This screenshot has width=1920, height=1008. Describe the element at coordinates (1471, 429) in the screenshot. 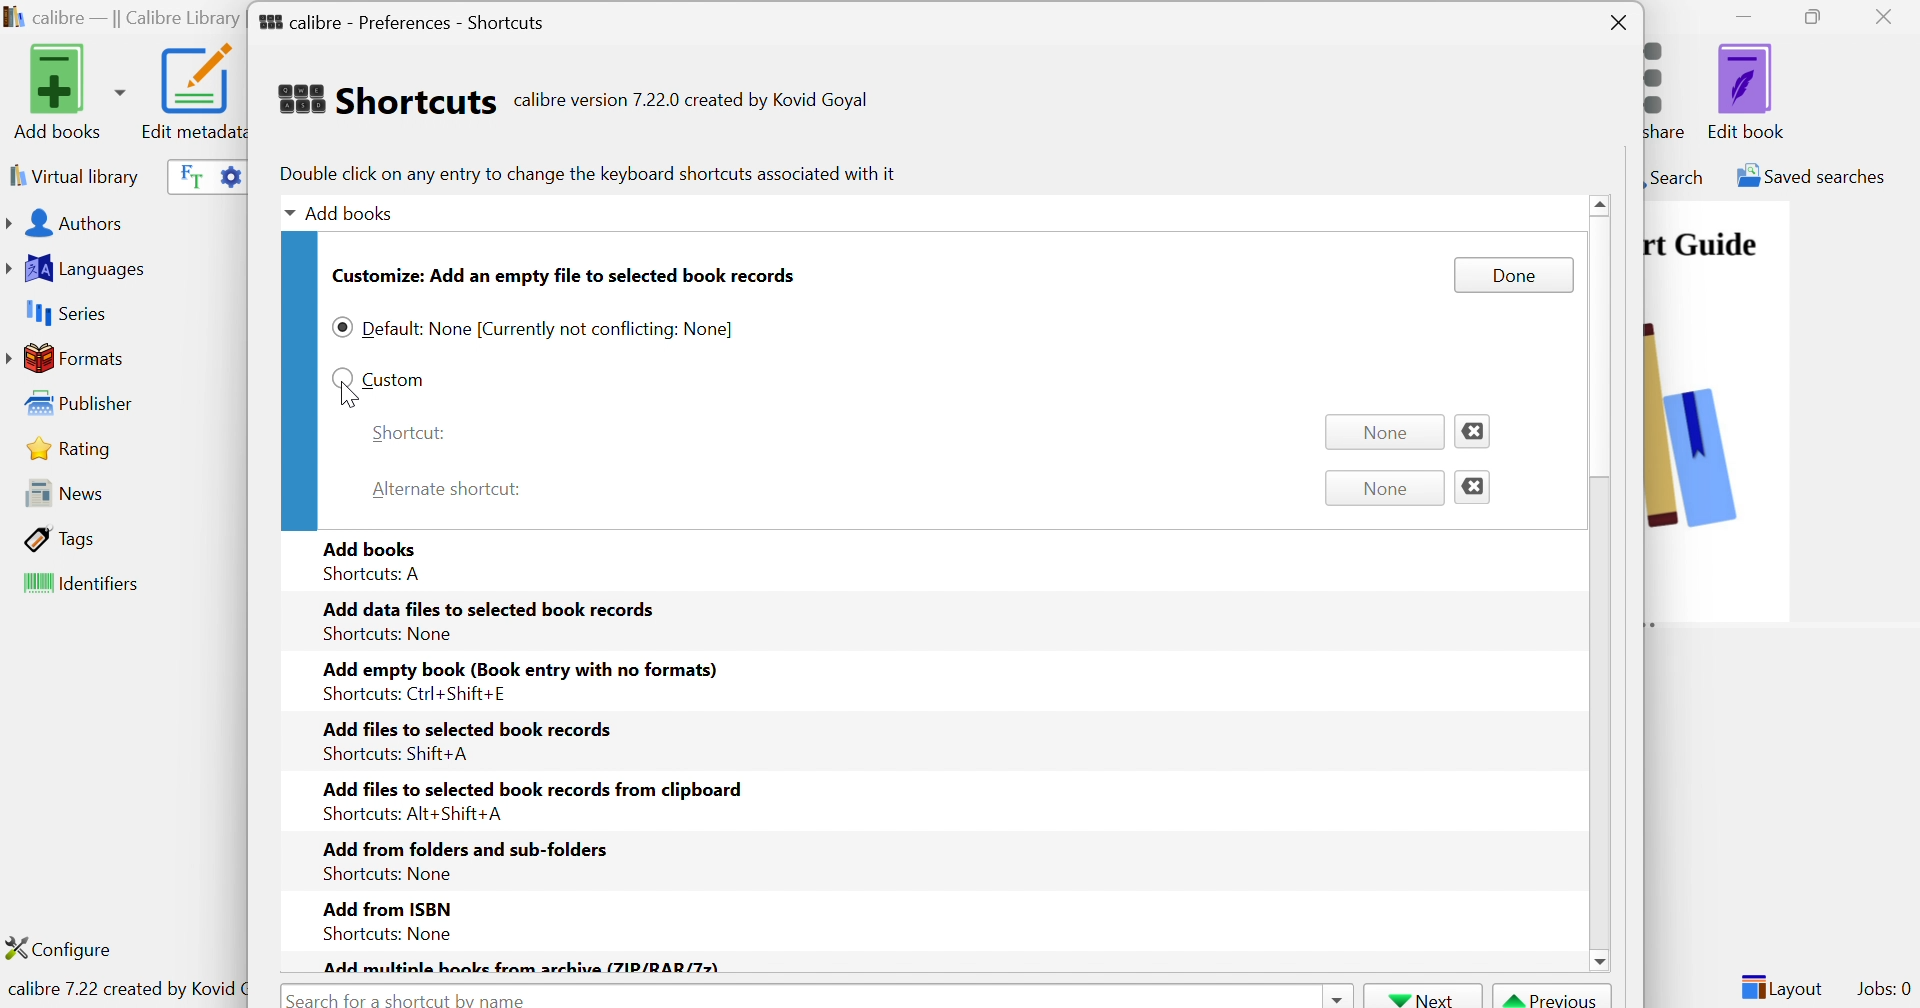

I see `Close` at that location.